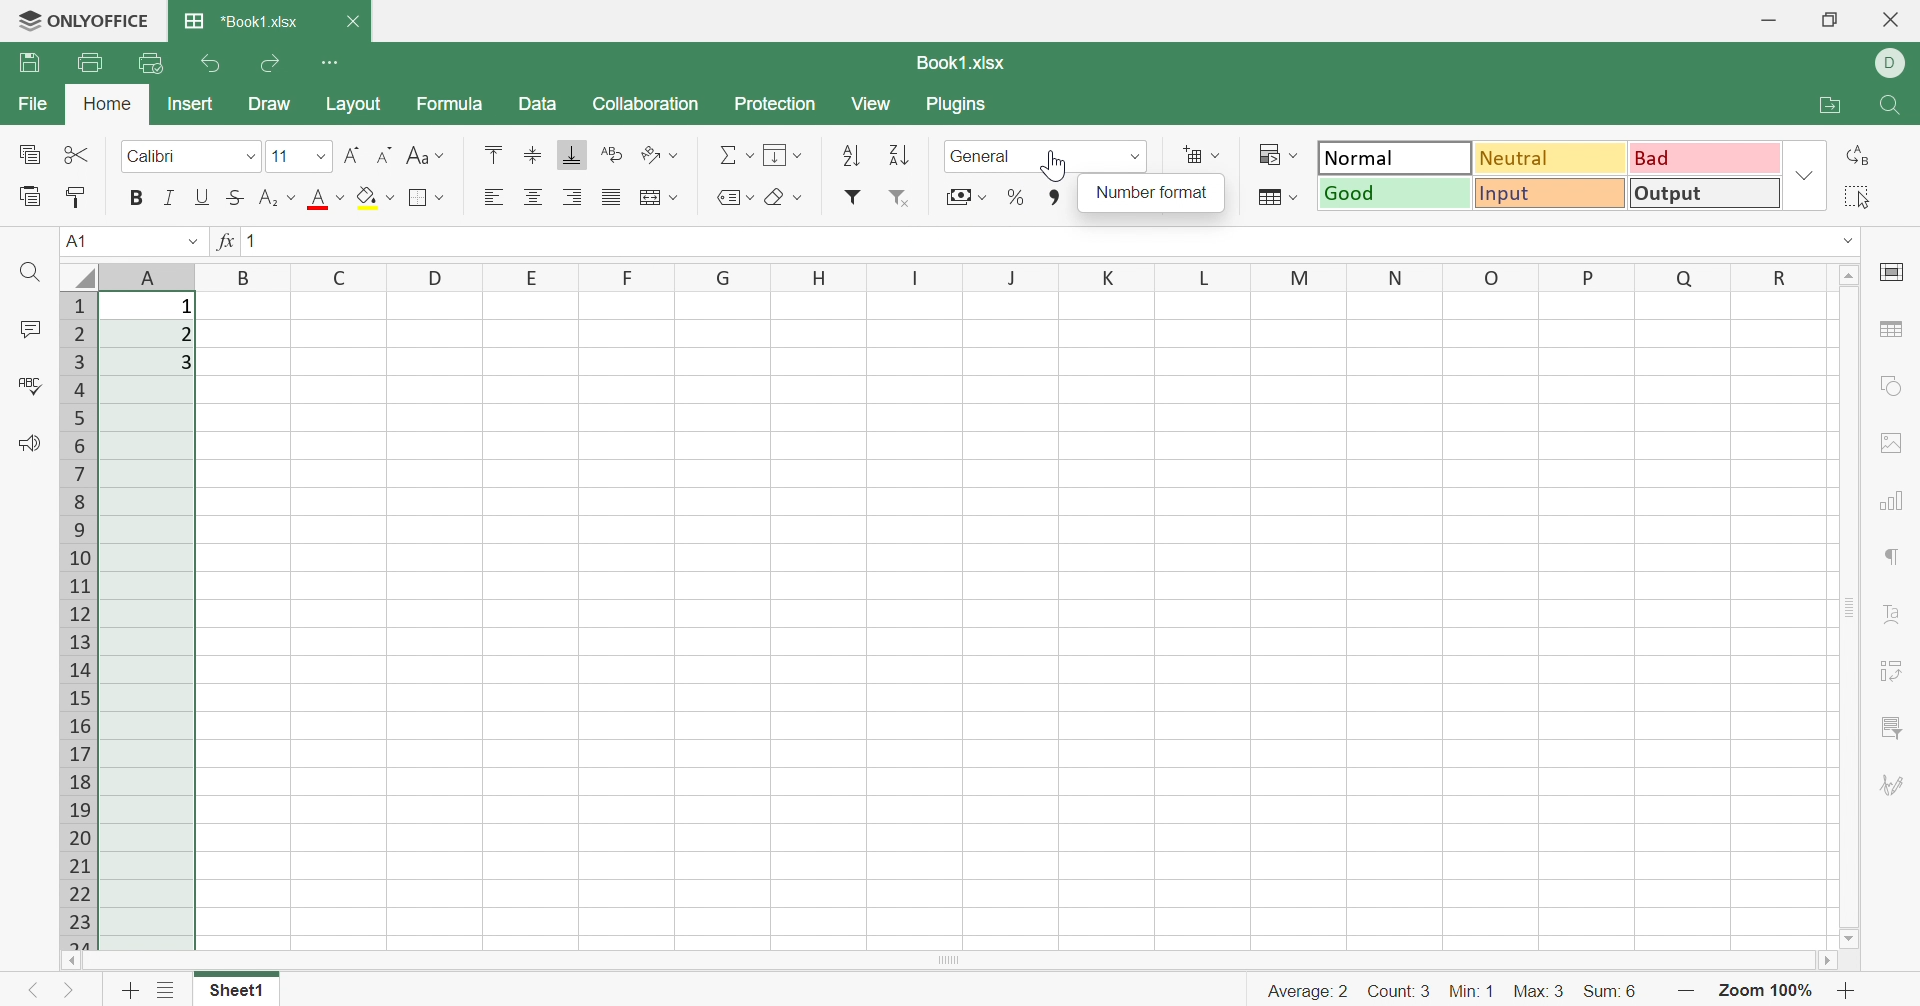  What do you see at coordinates (352, 22) in the screenshot?
I see `Close` at bounding box center [352, 22].